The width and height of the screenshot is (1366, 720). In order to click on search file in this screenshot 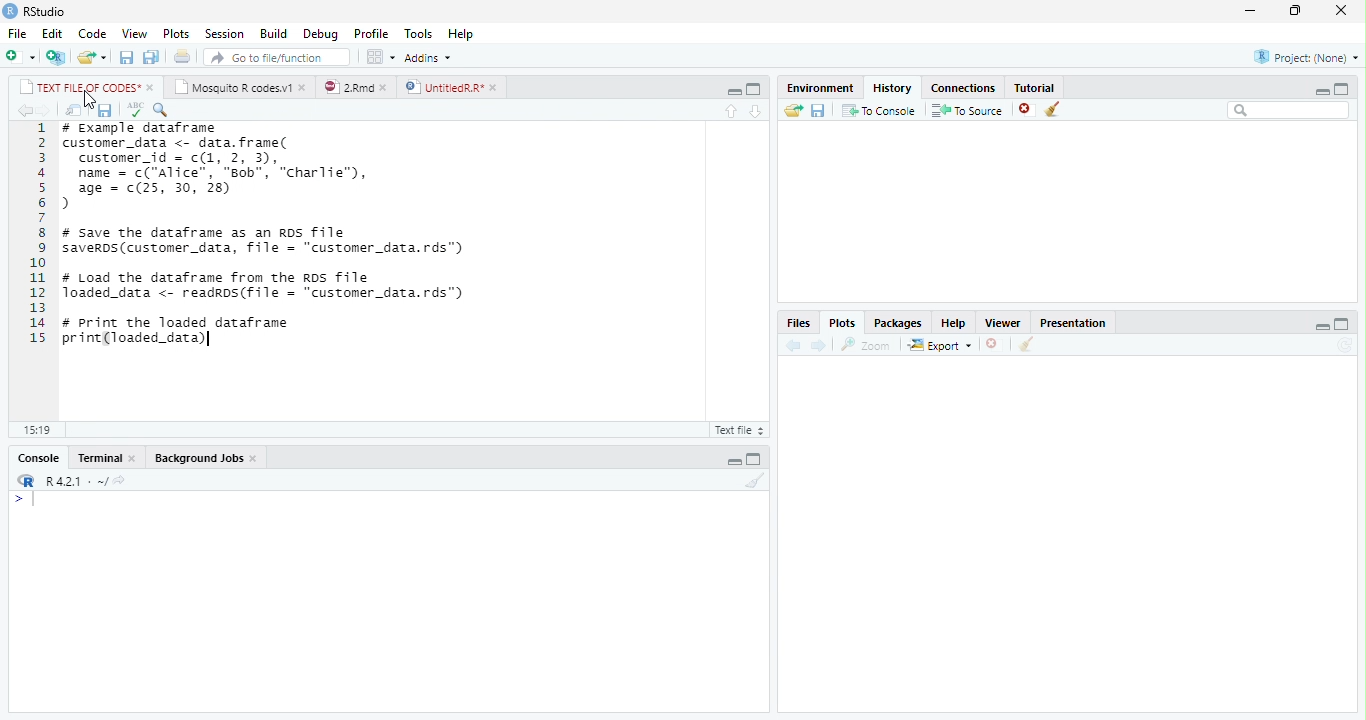, I will do `click(278, 57)`.